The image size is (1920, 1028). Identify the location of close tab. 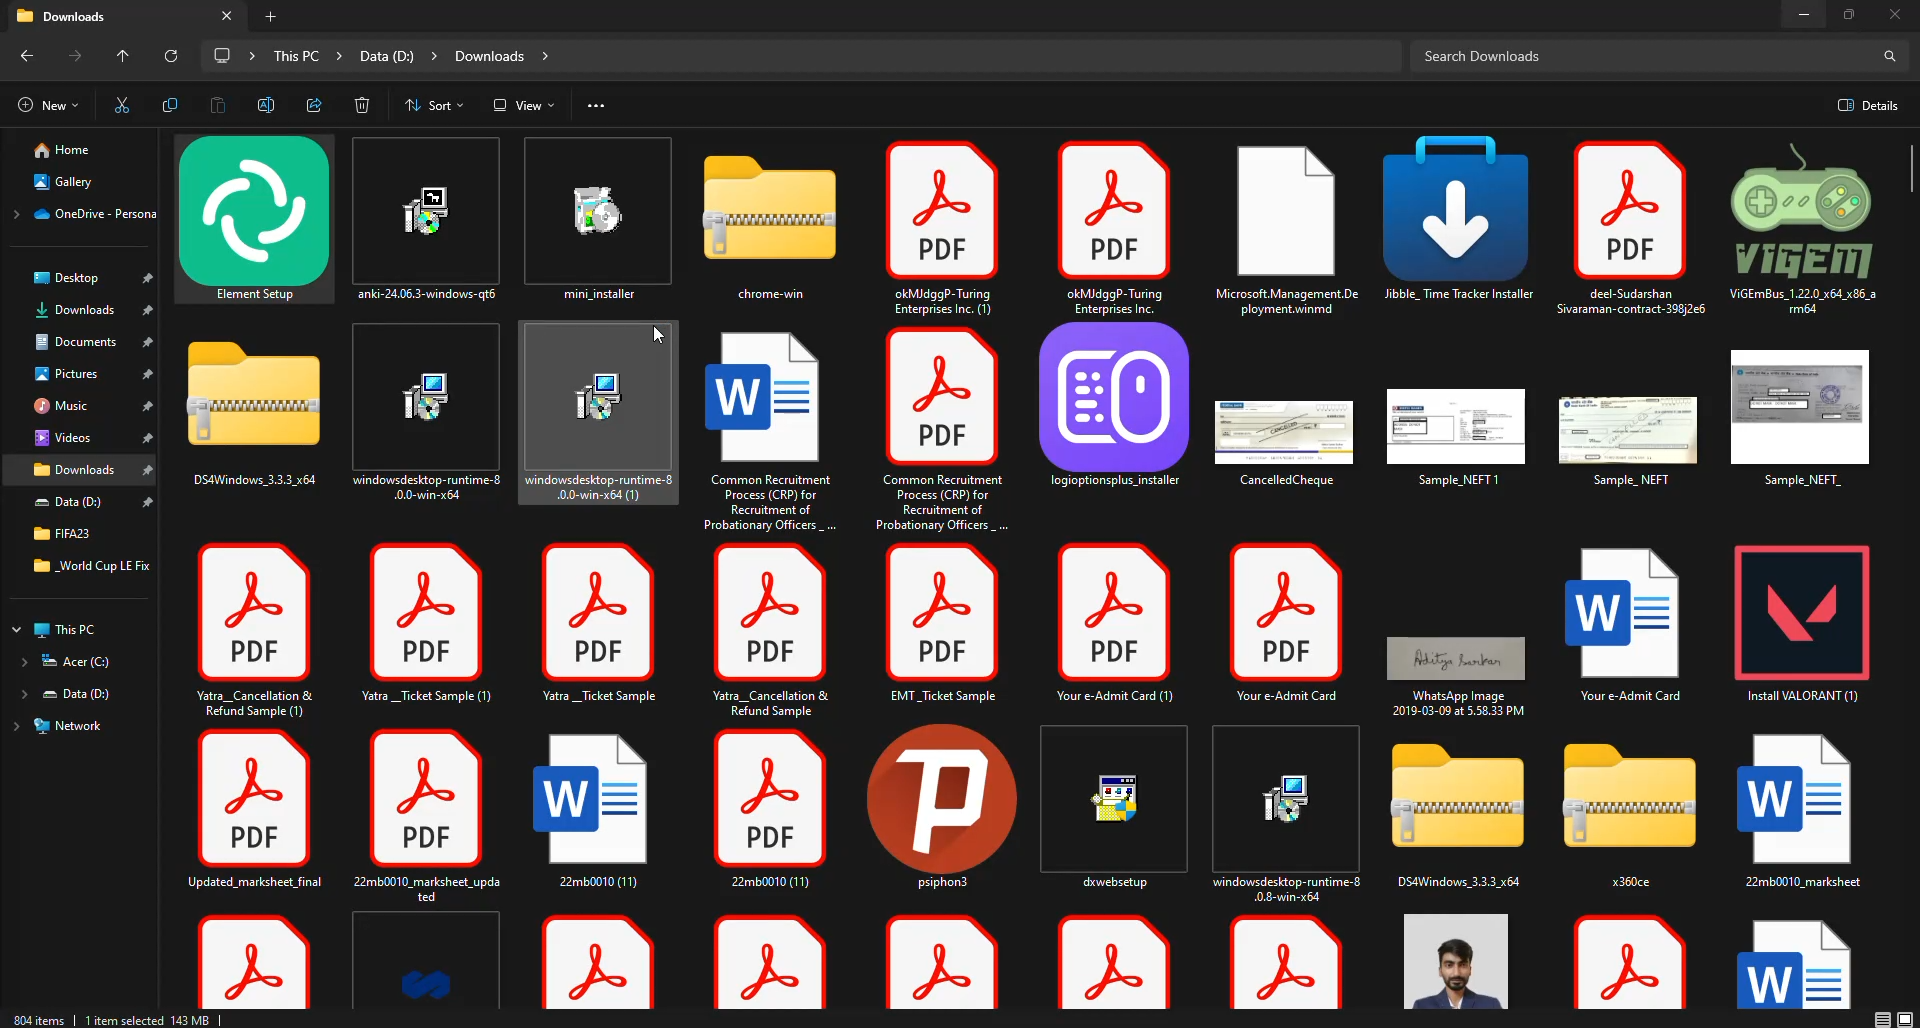
(230, 18).